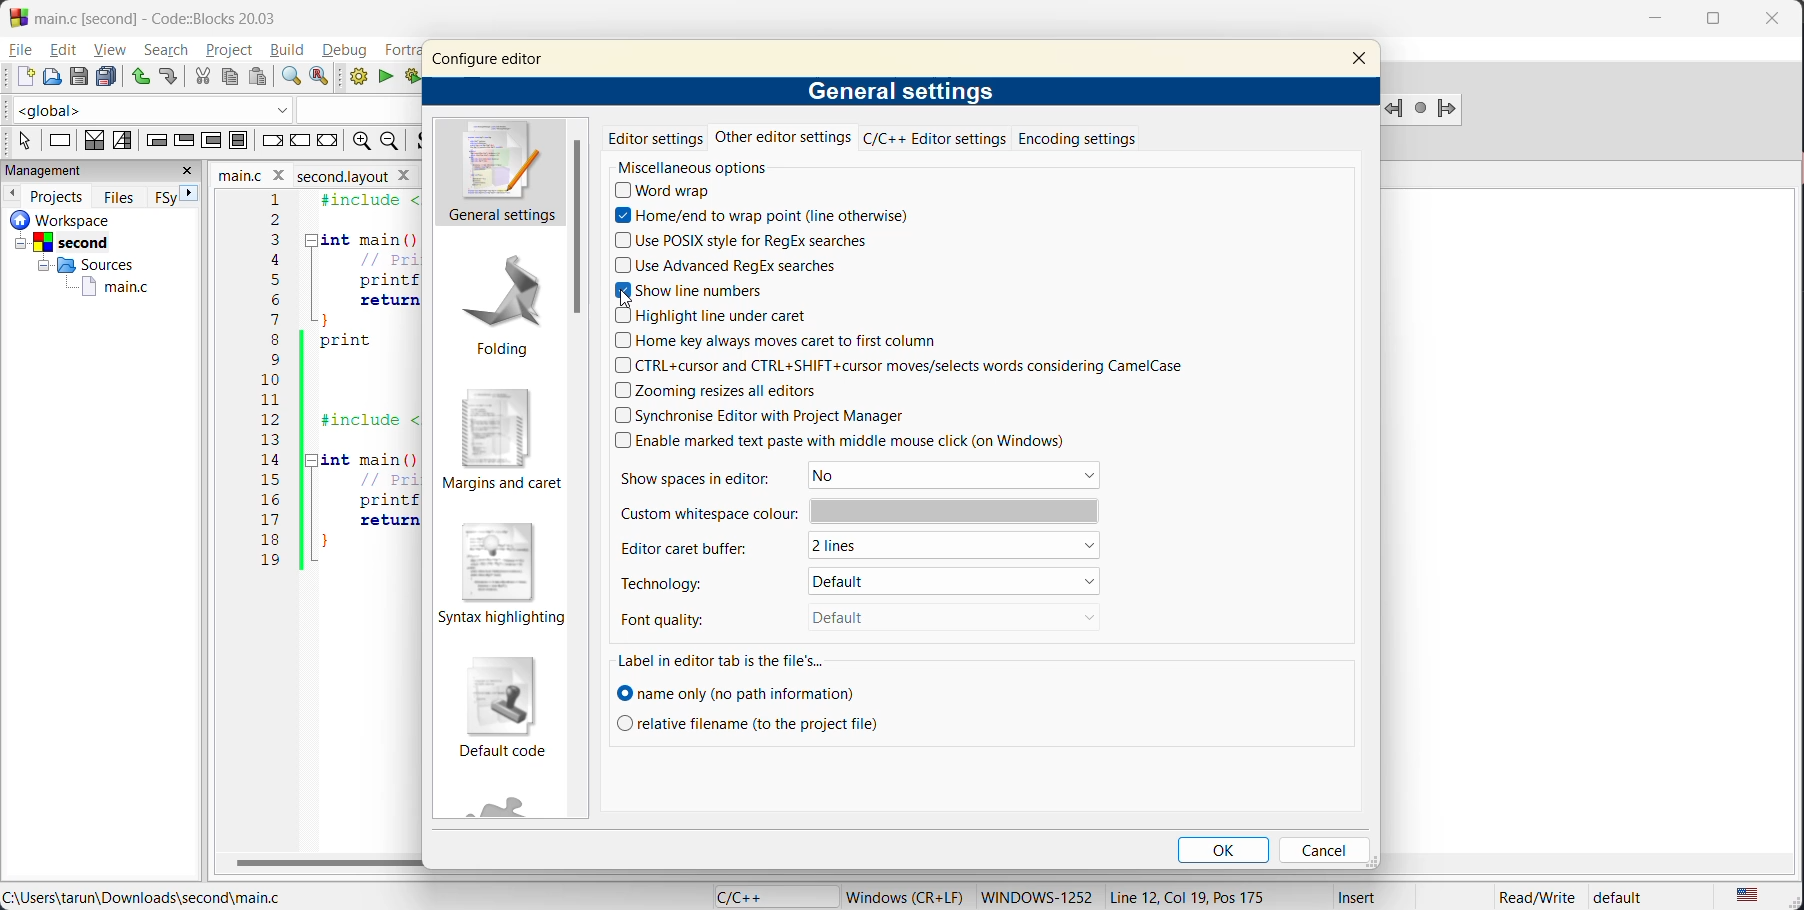 Image resolution: width=1804 pixels, height=910 pixels. What do you see at coordinates (765, 895) in the screenshot?
I see `language` at bounding box center [765, 895].